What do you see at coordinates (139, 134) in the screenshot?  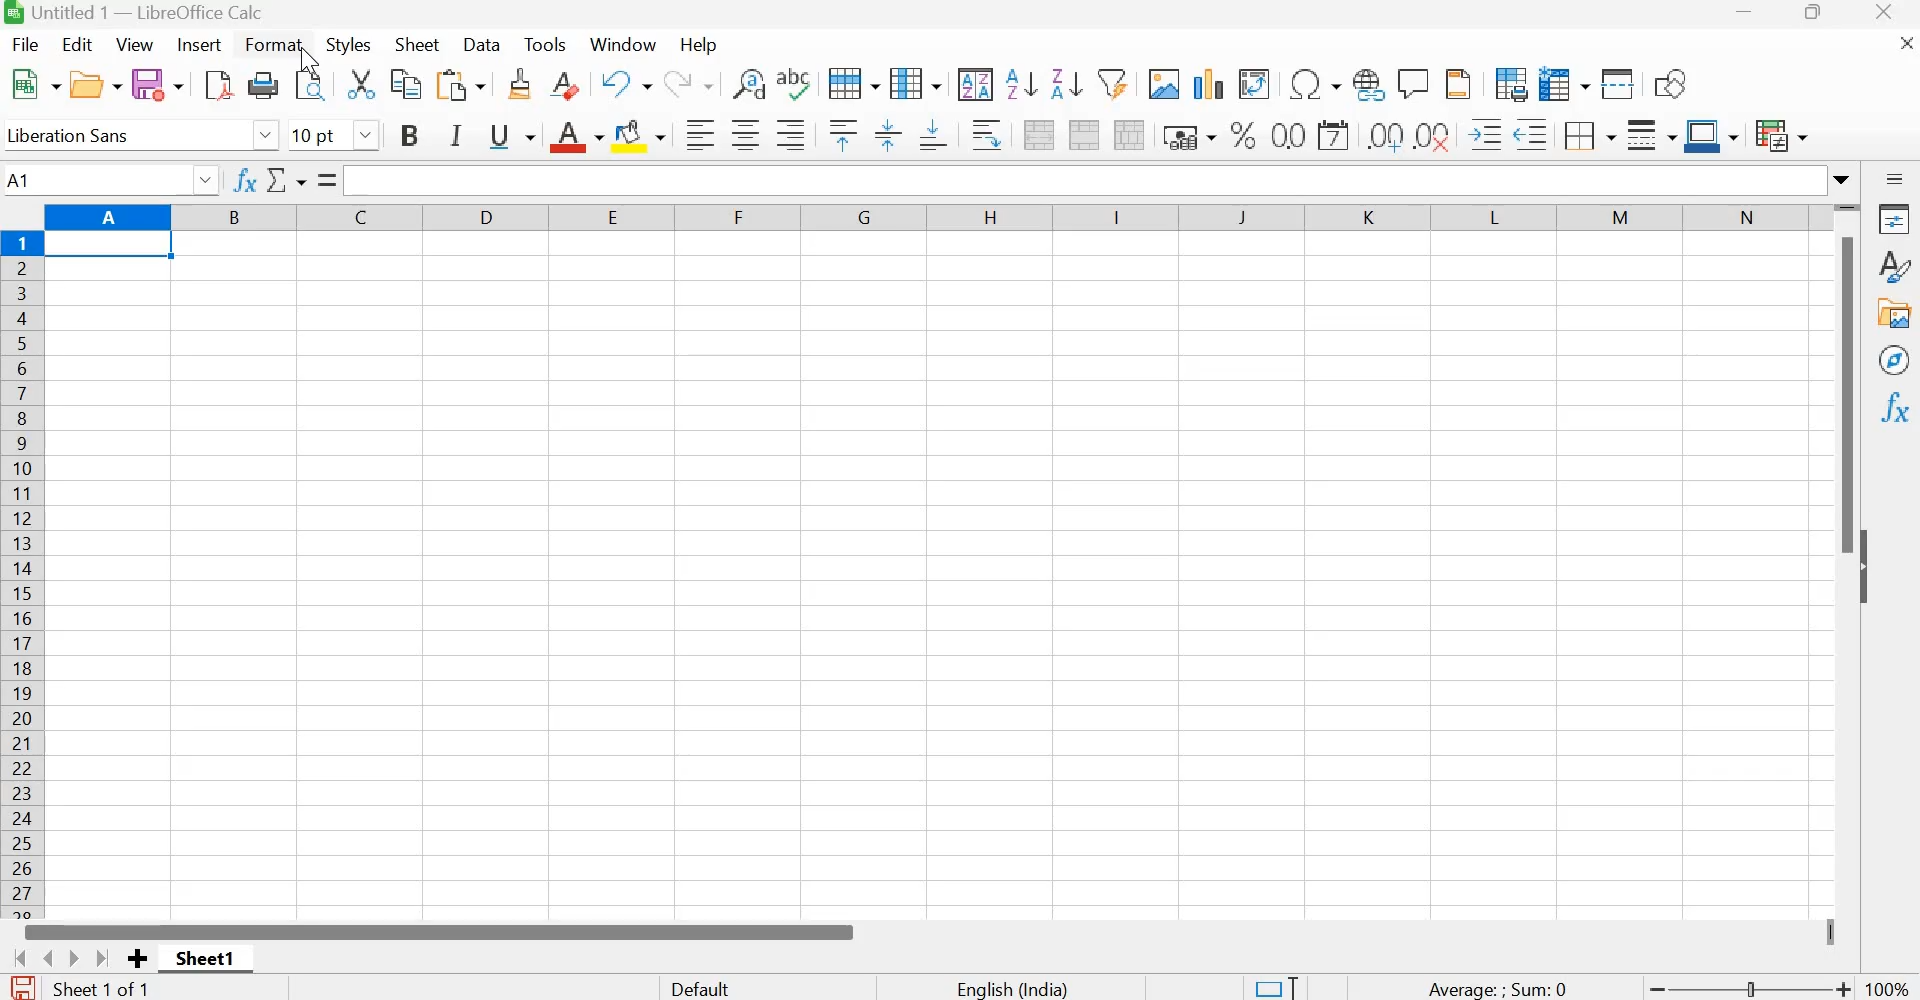 I see `Liberation sans` at bounding box center [139, 134].